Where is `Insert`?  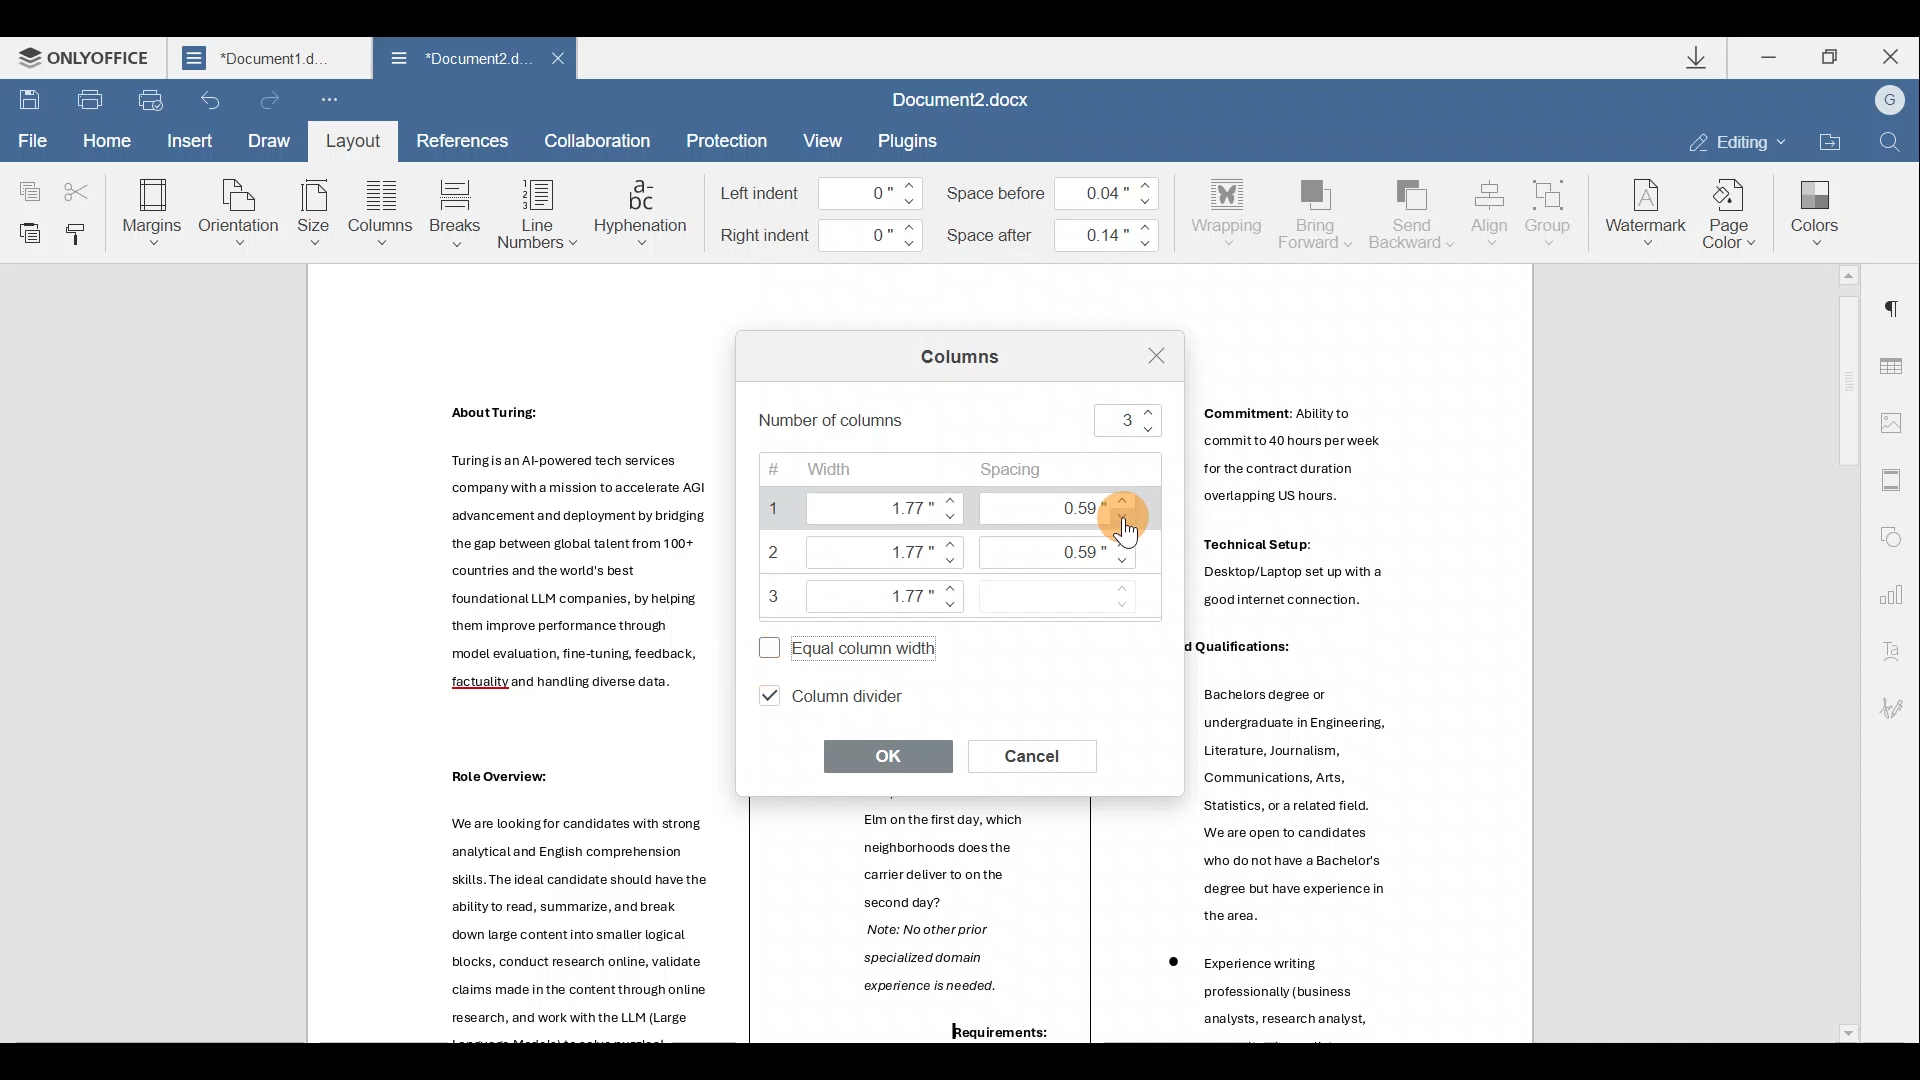 Insert is located at coordinates (186, 141).